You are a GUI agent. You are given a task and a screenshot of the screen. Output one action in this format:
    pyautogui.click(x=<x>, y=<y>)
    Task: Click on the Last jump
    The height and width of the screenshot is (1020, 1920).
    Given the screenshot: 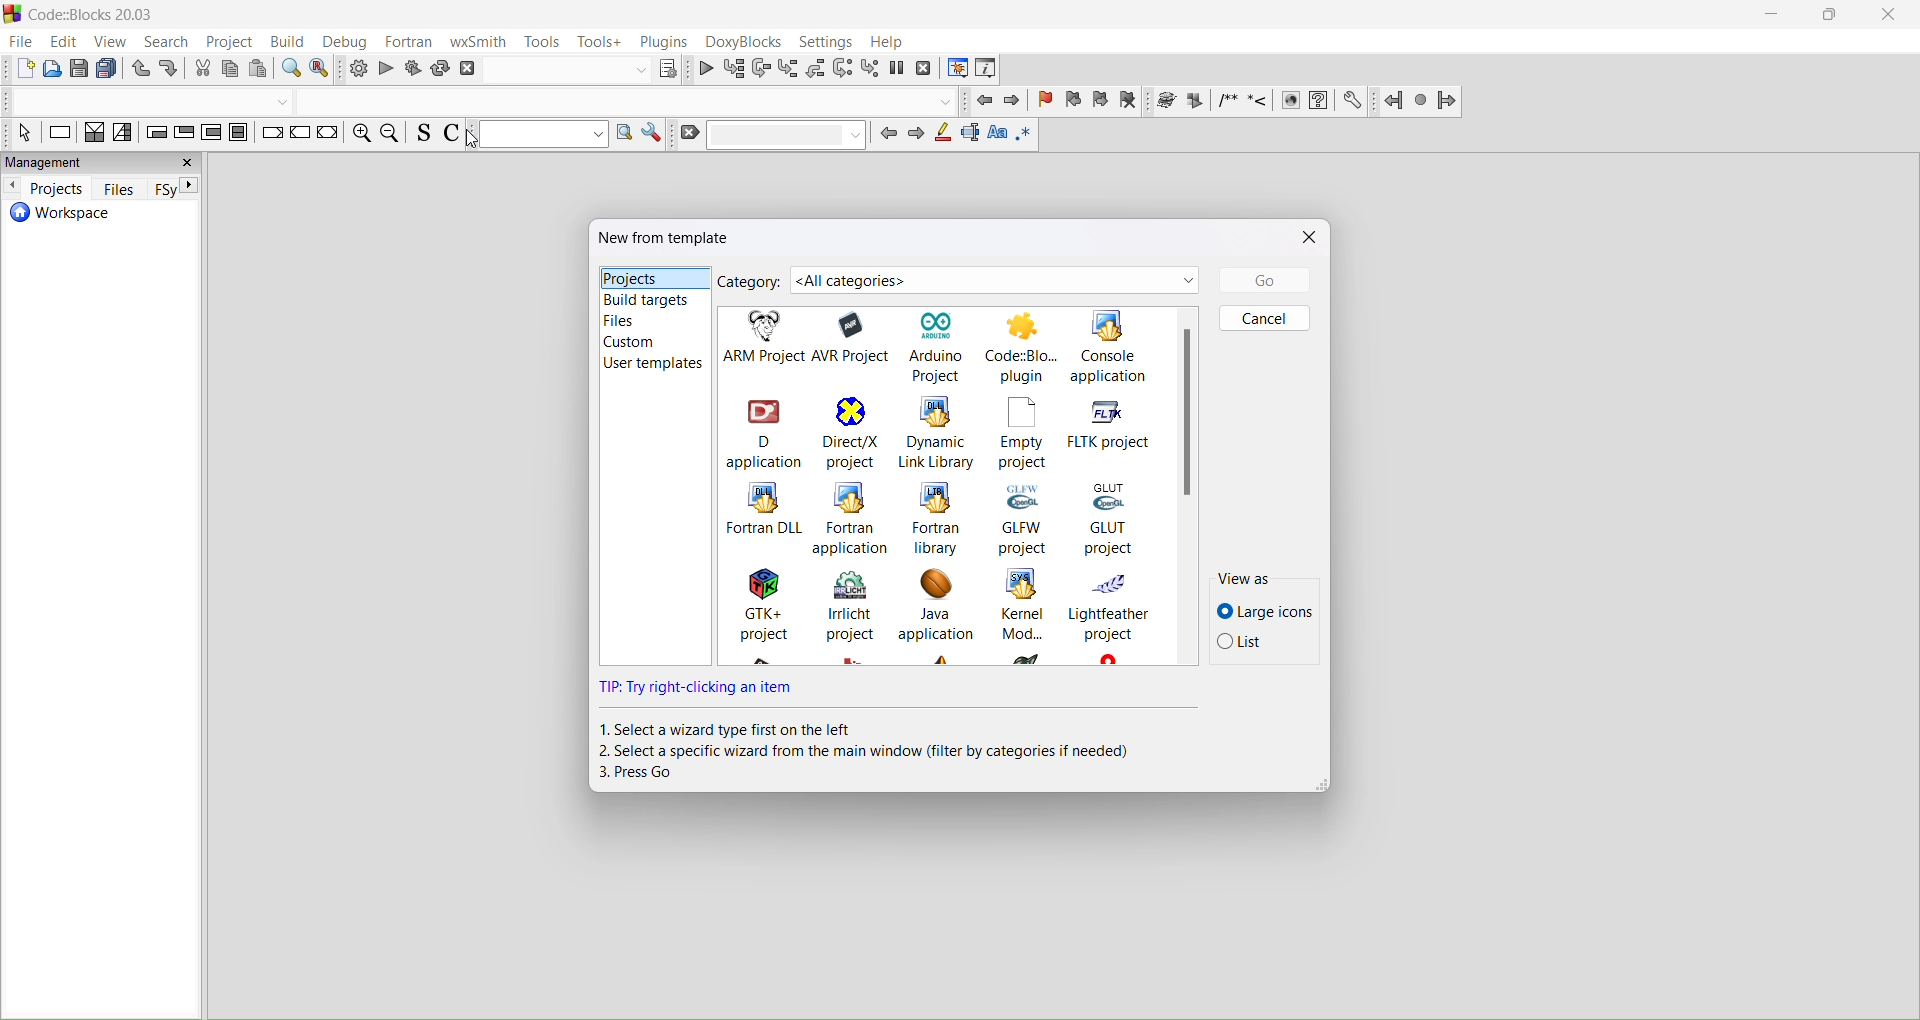 What is the action you would take?
    pyautogui.click(x=1421, y=100)
    